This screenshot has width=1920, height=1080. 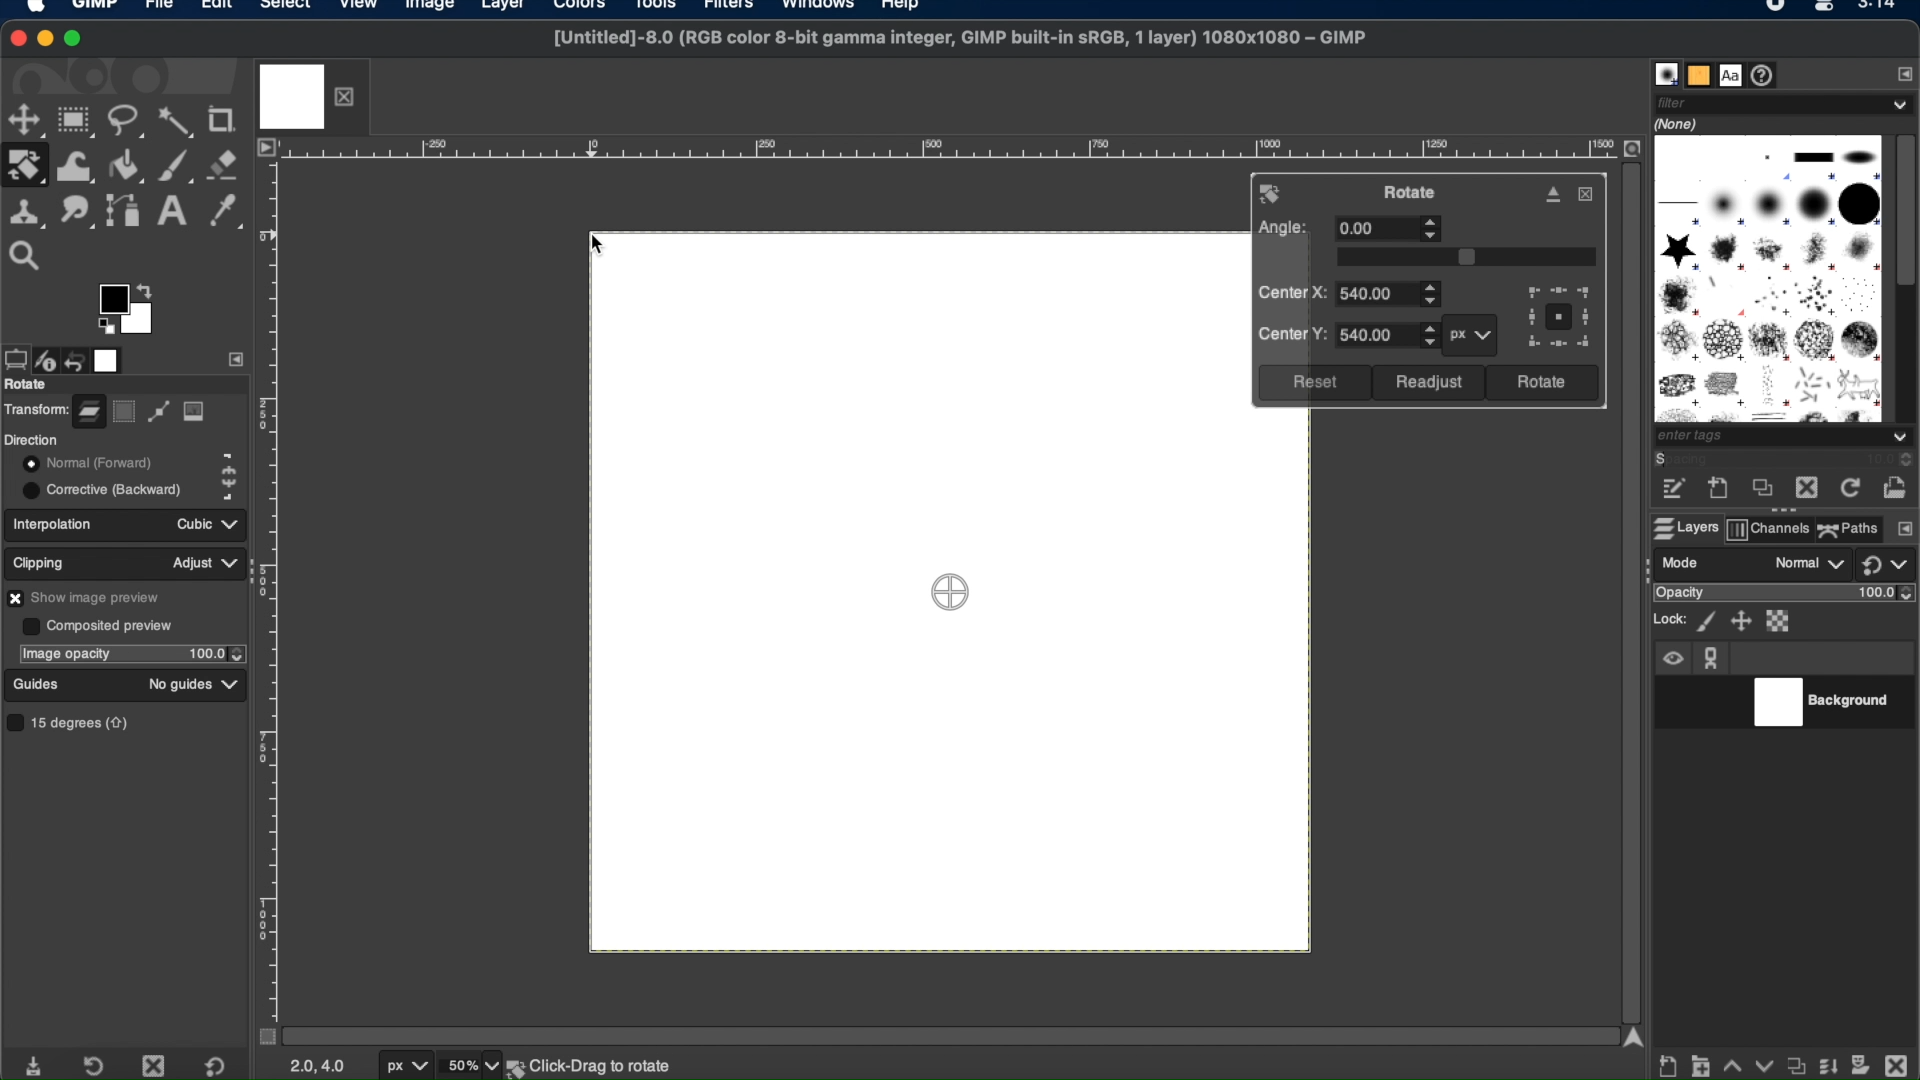 What do you see at coordinates (97, 625) in the screenshot?
I see `composited preview` at bounding box center [97, 625].